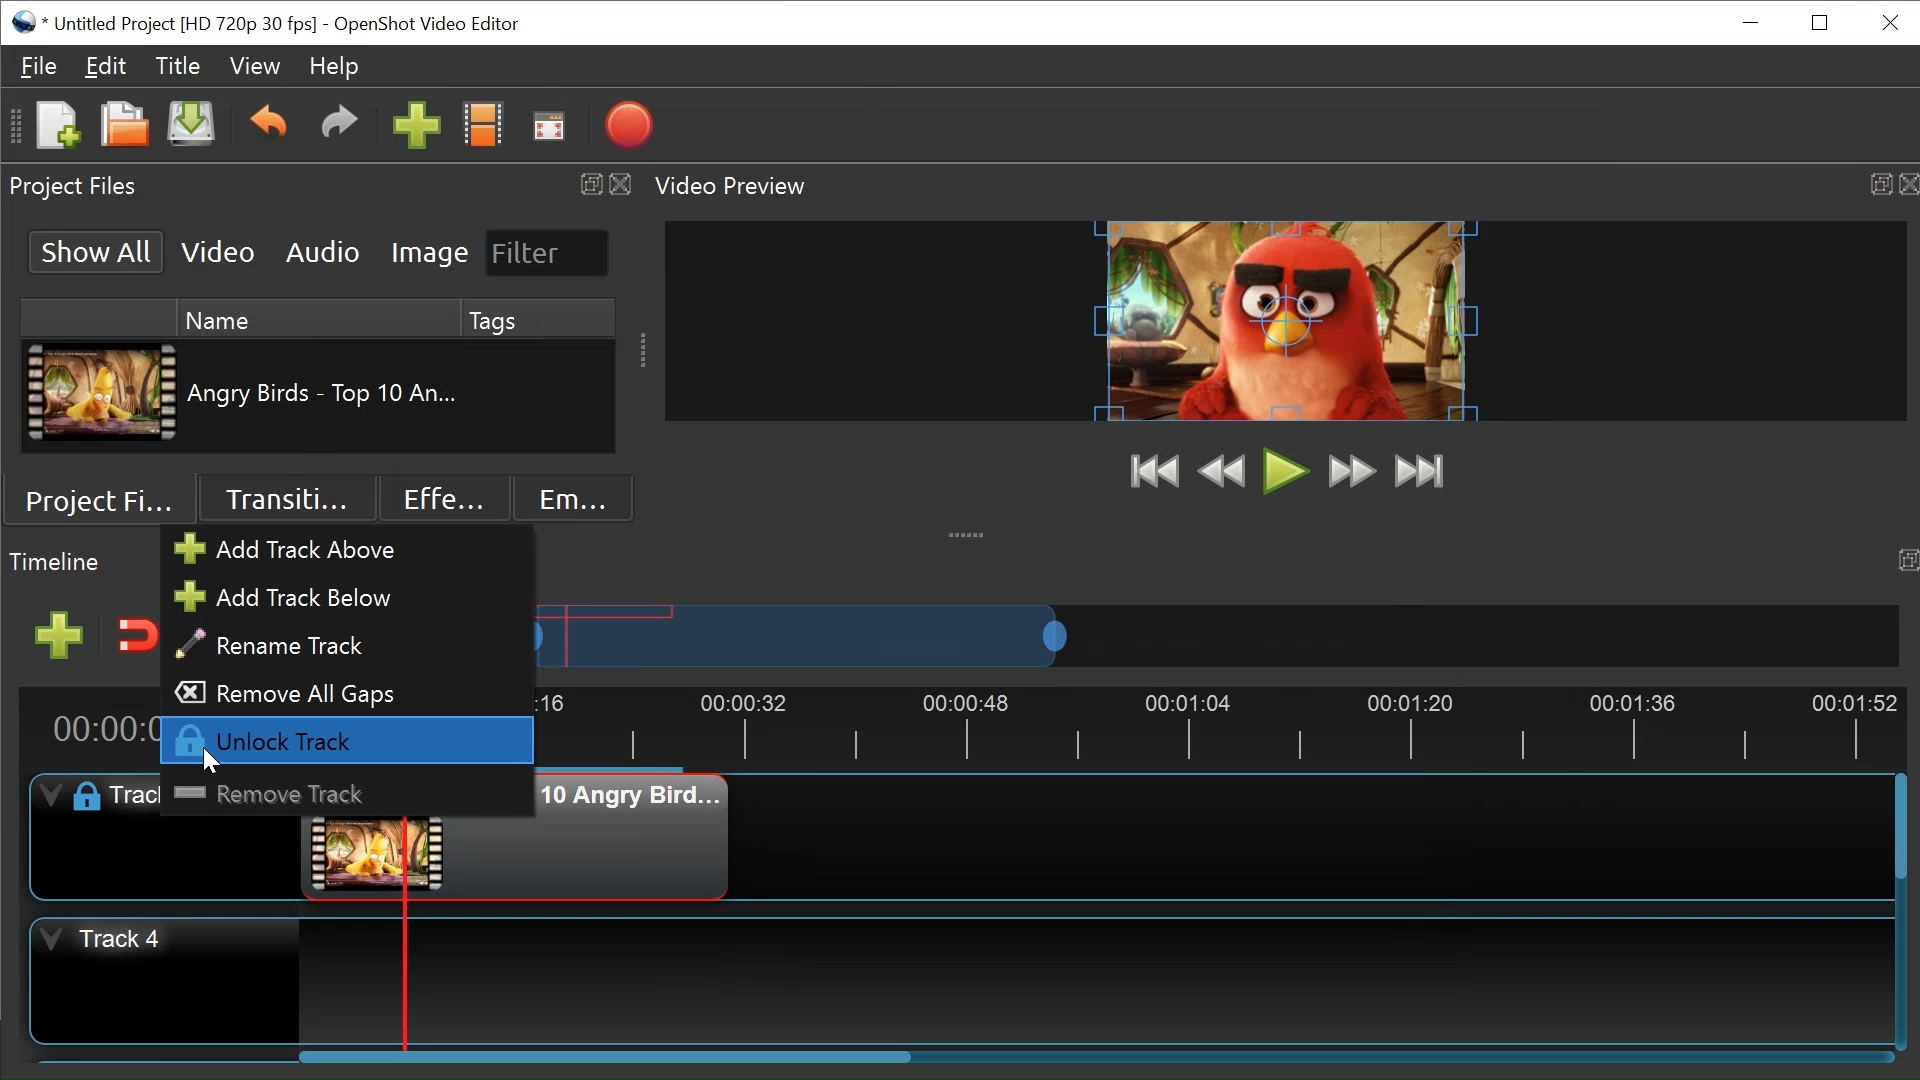 This screenshot has width=1920, height=1080. What do you see at coordinates (25, 22) in the screenshot?
I see `Openshot Desktop icon` at bounding box center [25, 22].